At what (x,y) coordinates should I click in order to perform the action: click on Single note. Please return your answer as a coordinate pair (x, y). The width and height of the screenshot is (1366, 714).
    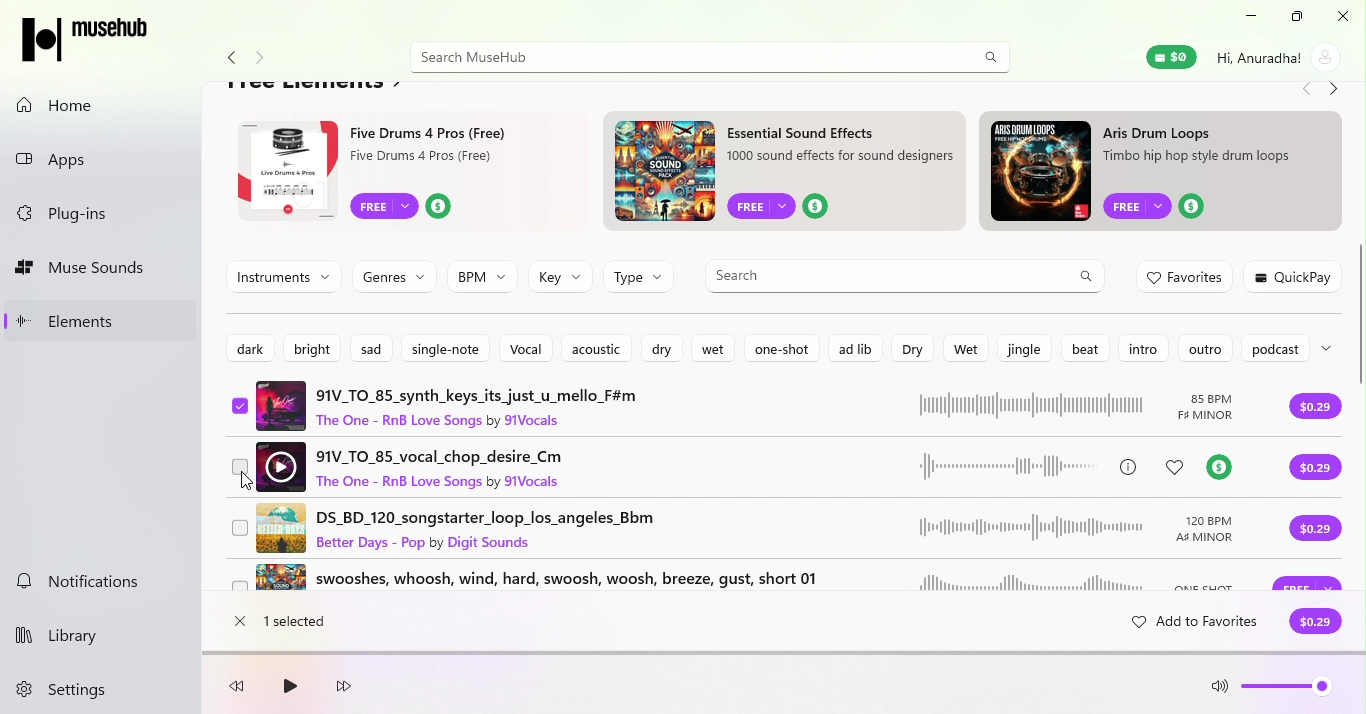
    Looking at the image, I should click on (446, 347).